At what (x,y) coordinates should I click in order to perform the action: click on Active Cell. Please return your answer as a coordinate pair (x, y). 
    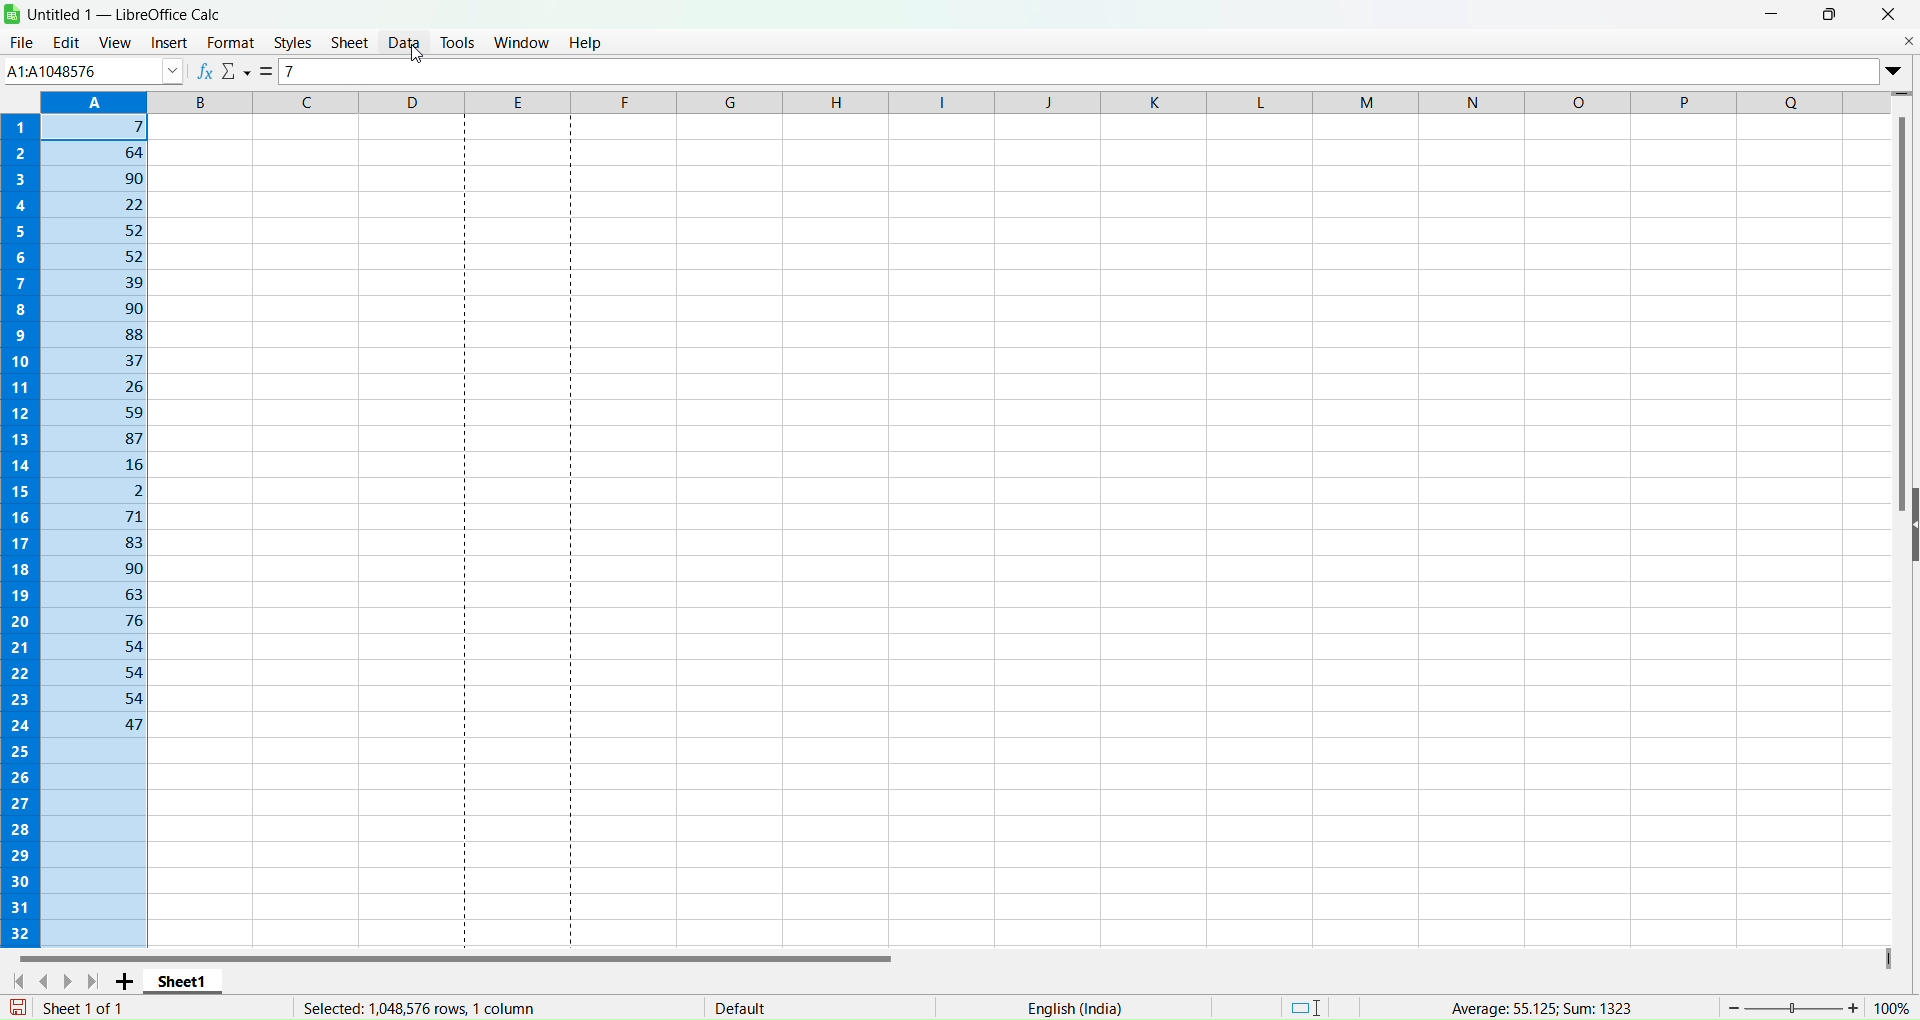
    Looking at the image, I should click on (91, 70).